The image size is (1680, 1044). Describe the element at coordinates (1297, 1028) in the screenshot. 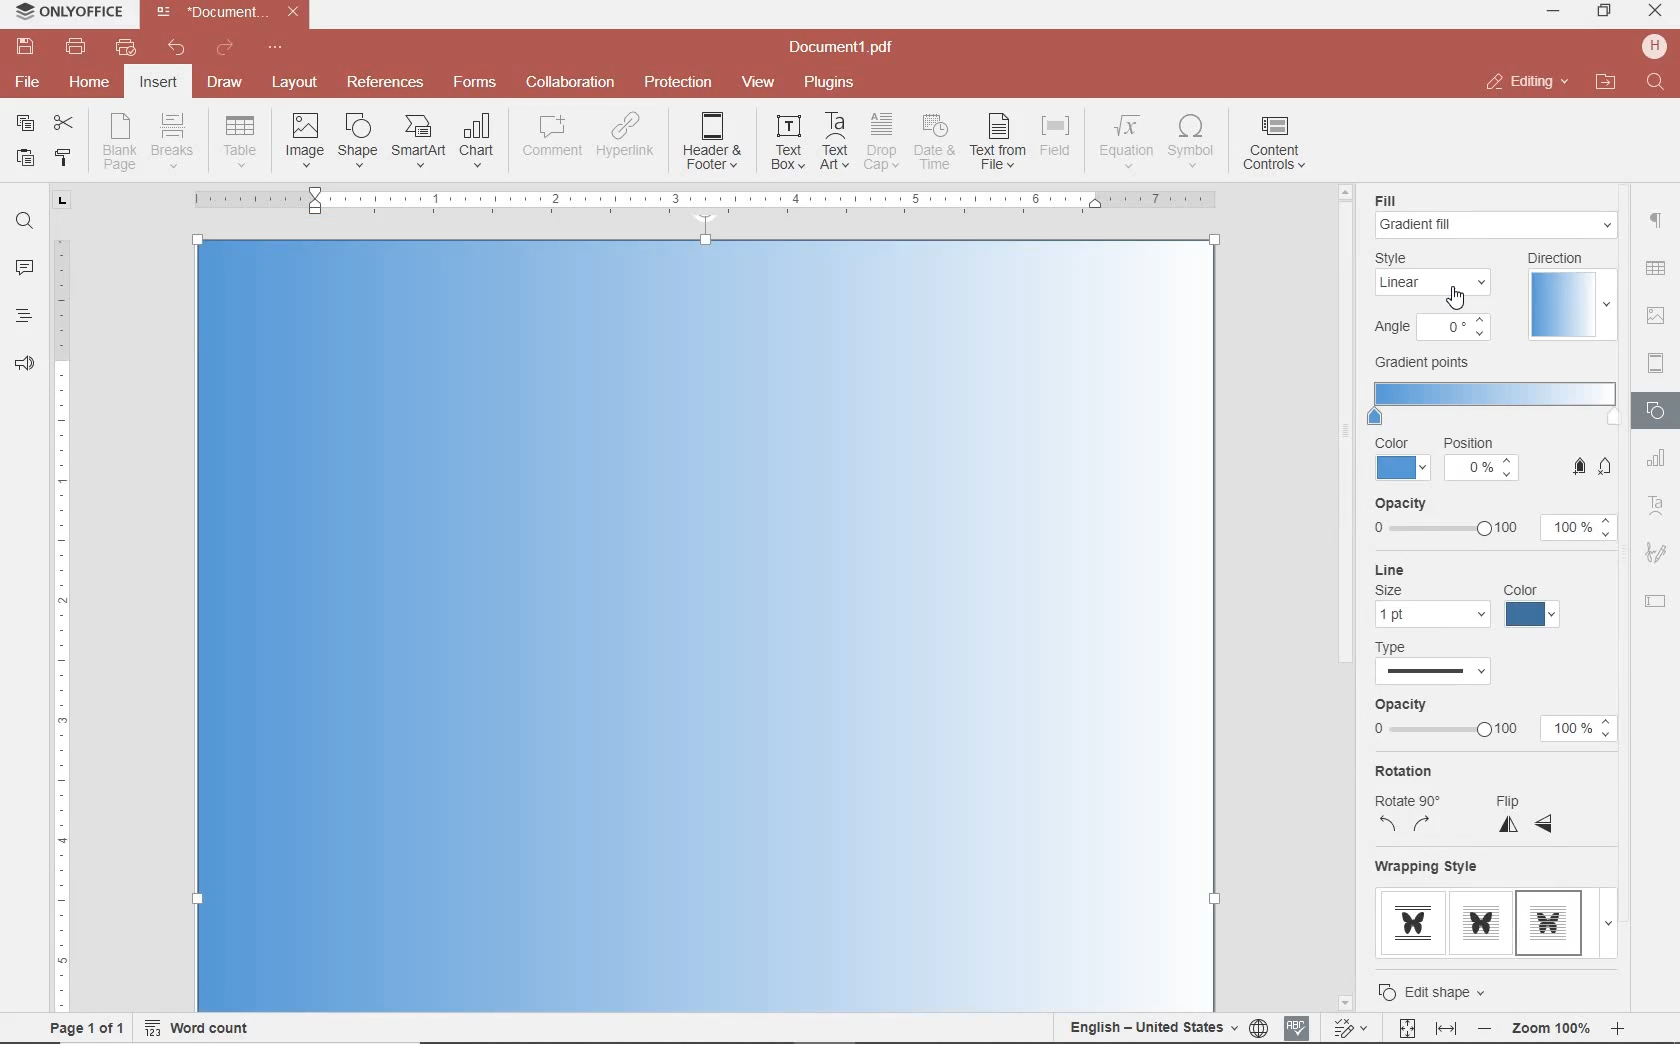

I see `spell checking` at that location.